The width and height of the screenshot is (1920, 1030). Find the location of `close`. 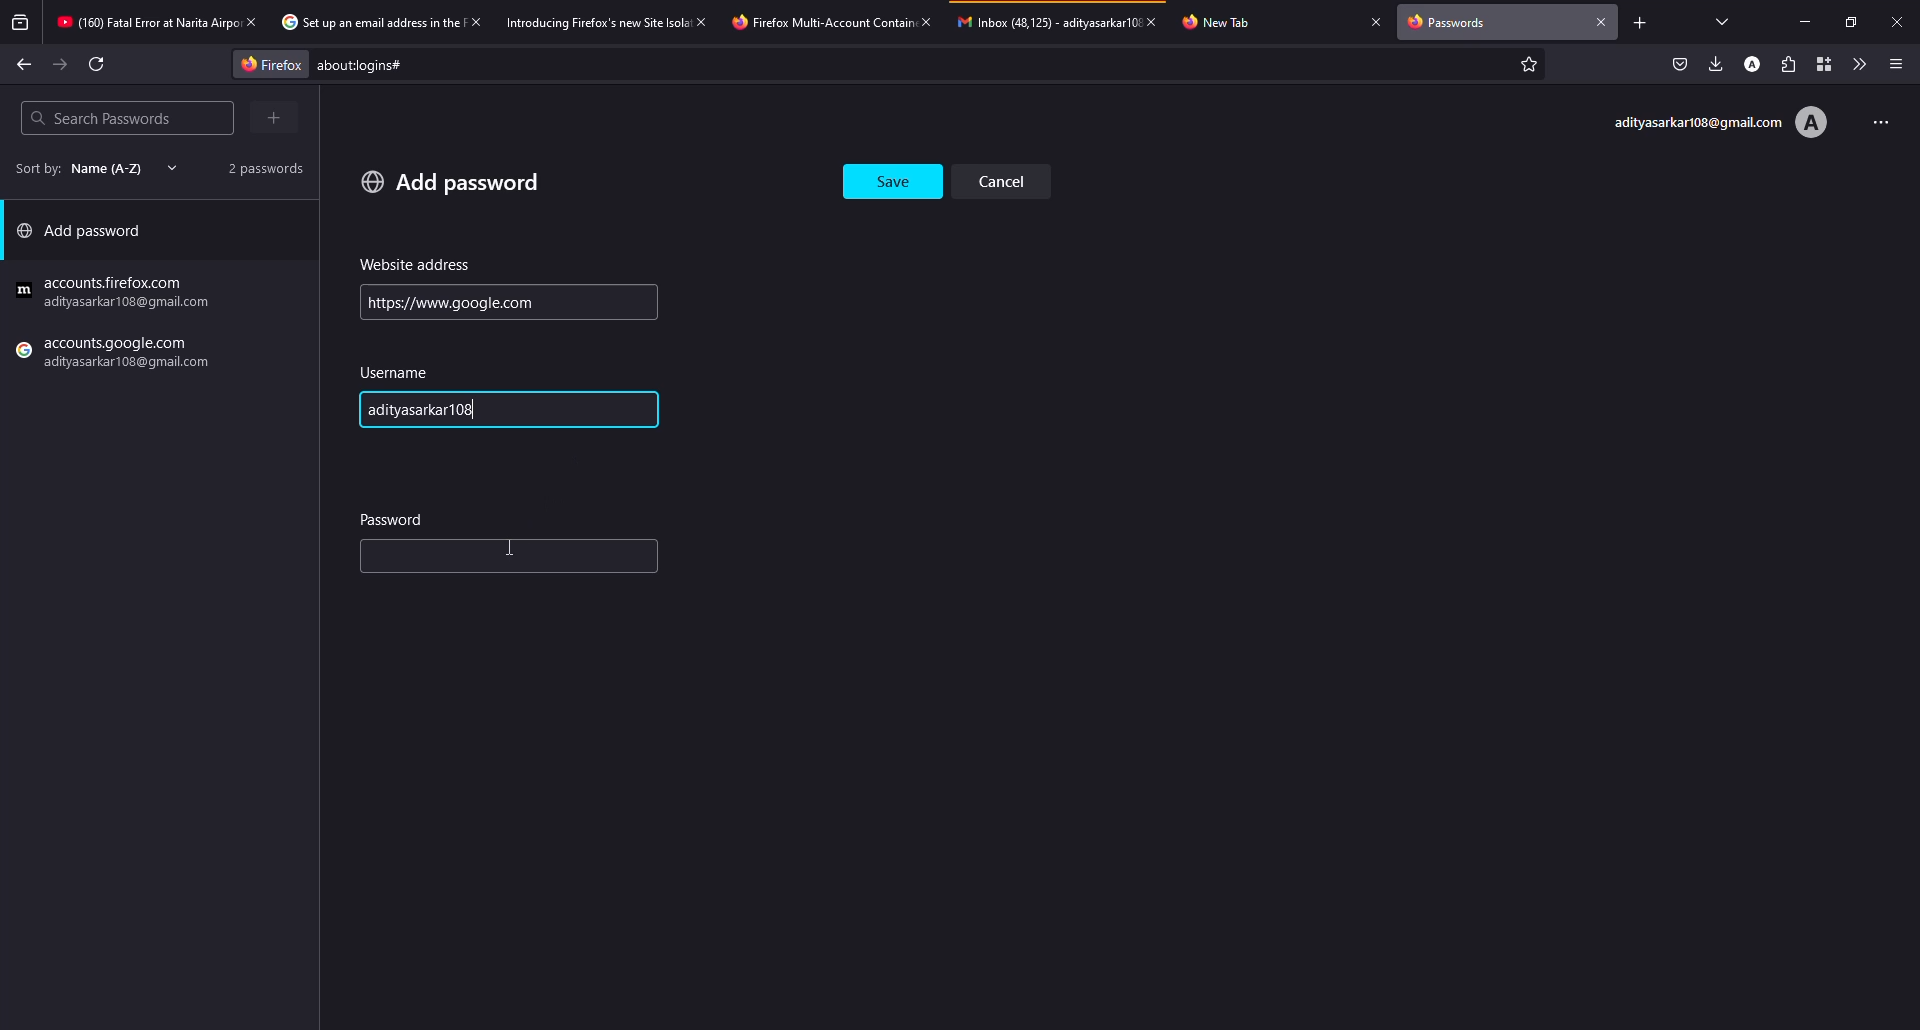

close is located at coordinates (1158, 21).